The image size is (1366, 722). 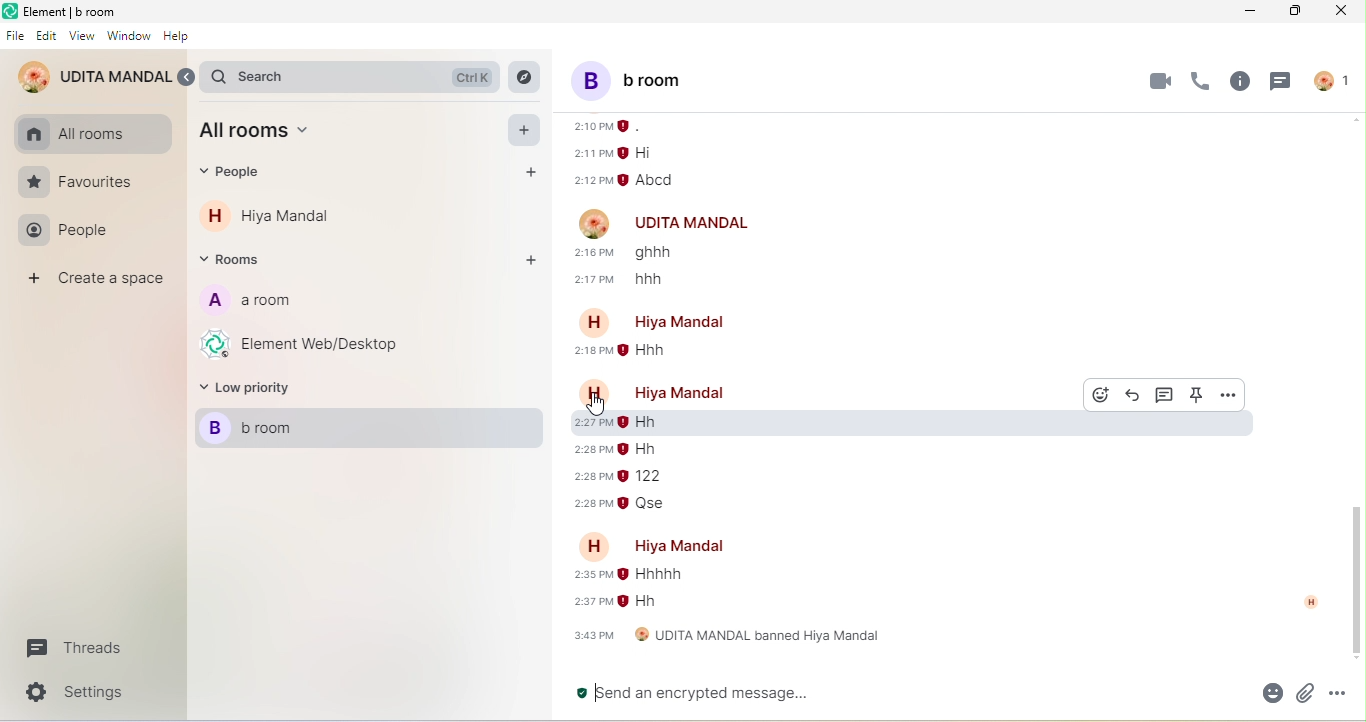 I want to click on cursor movement, so click(x=596, y=406).